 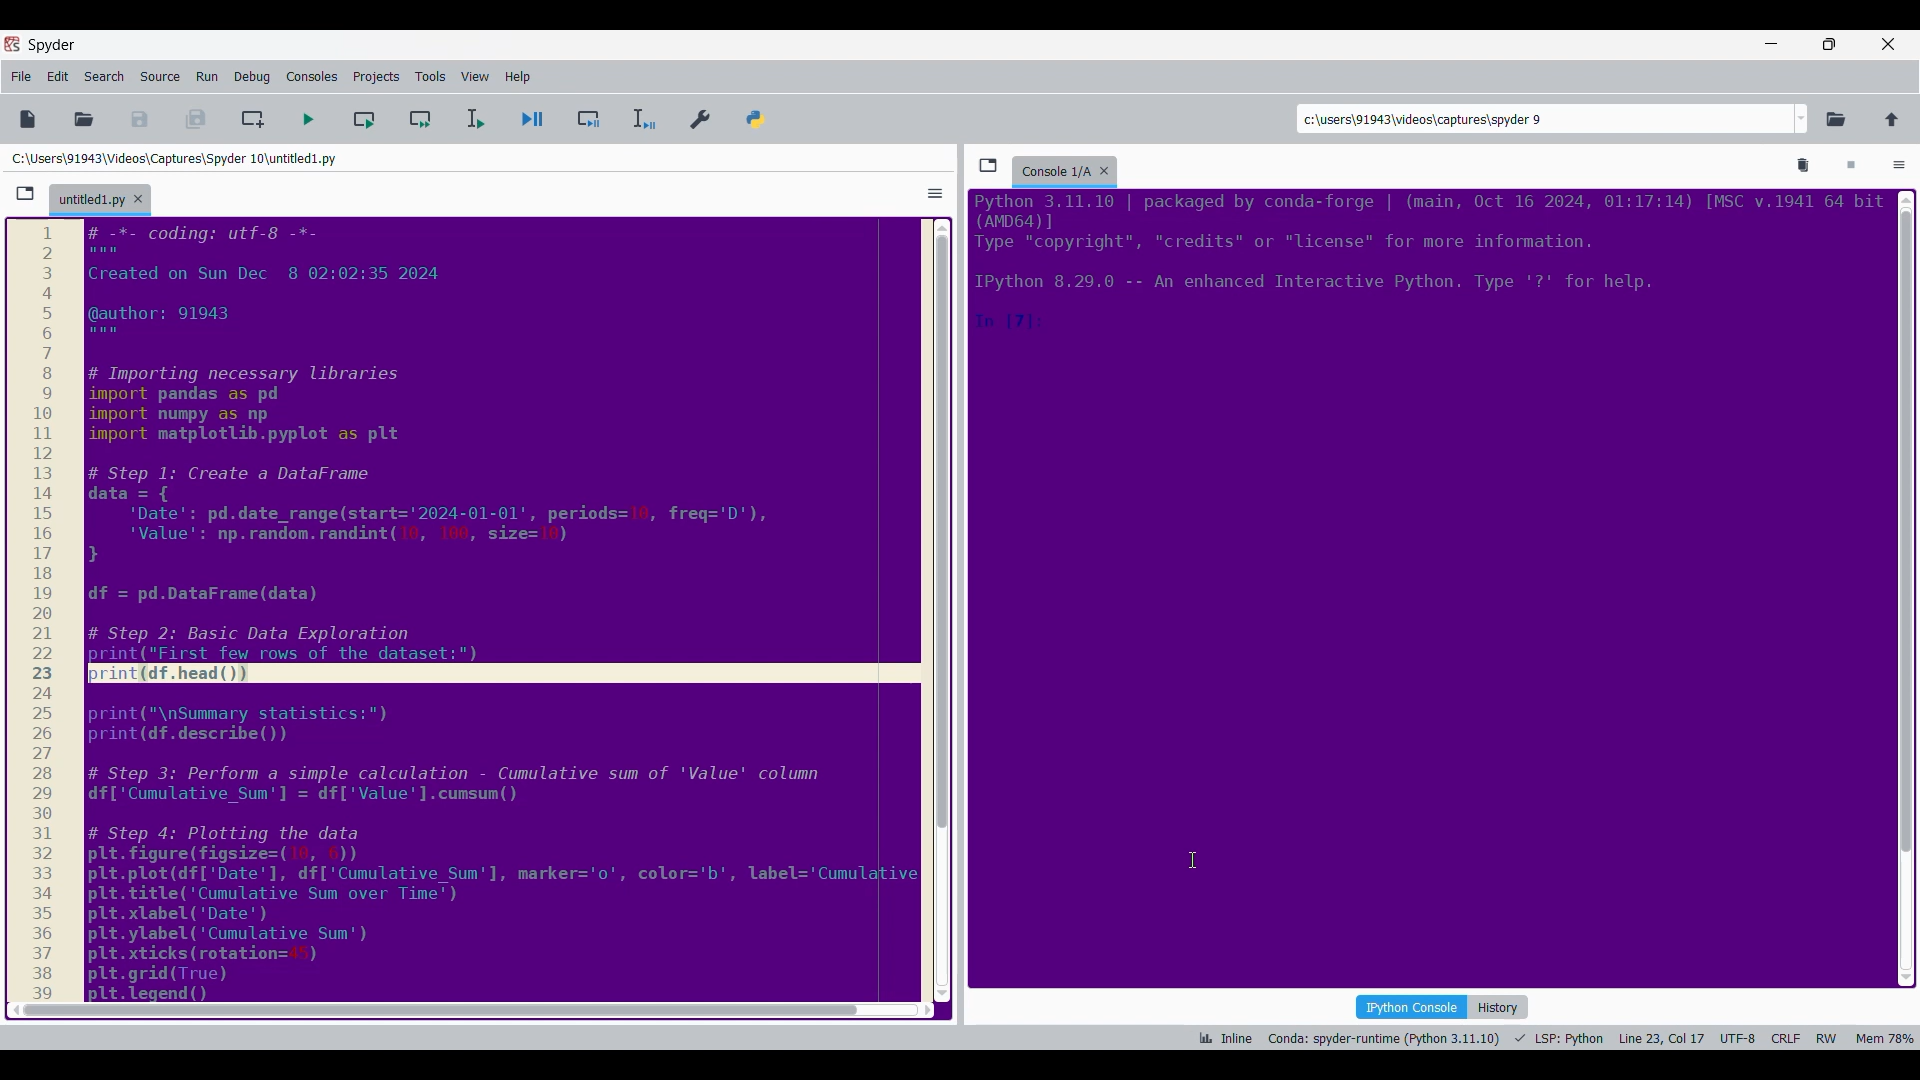 I want to click on Run menu, so click(x=207, y=77).